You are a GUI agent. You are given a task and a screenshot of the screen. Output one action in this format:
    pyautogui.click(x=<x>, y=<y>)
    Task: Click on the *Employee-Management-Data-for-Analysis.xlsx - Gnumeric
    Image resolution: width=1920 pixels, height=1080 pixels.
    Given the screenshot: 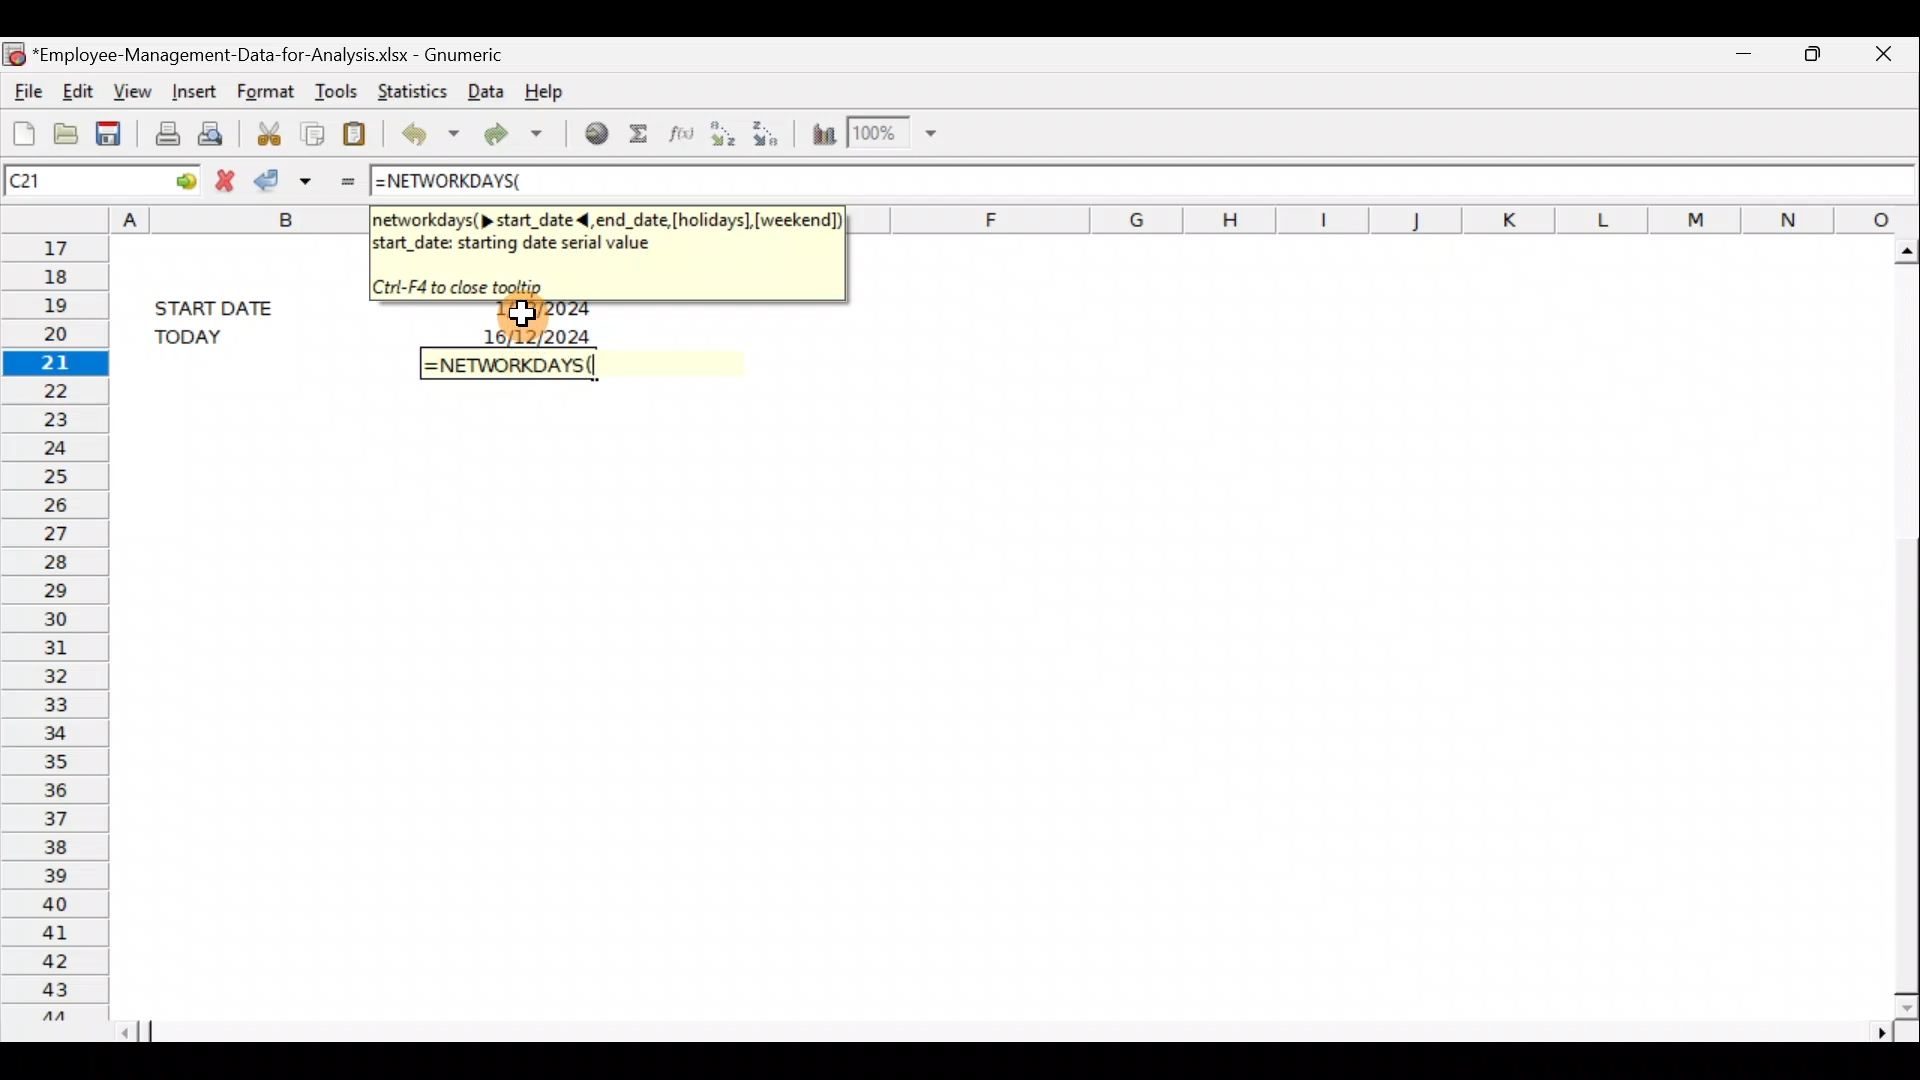 What is the action you would take?
    pyautogui.click(x=271, y=56)
    